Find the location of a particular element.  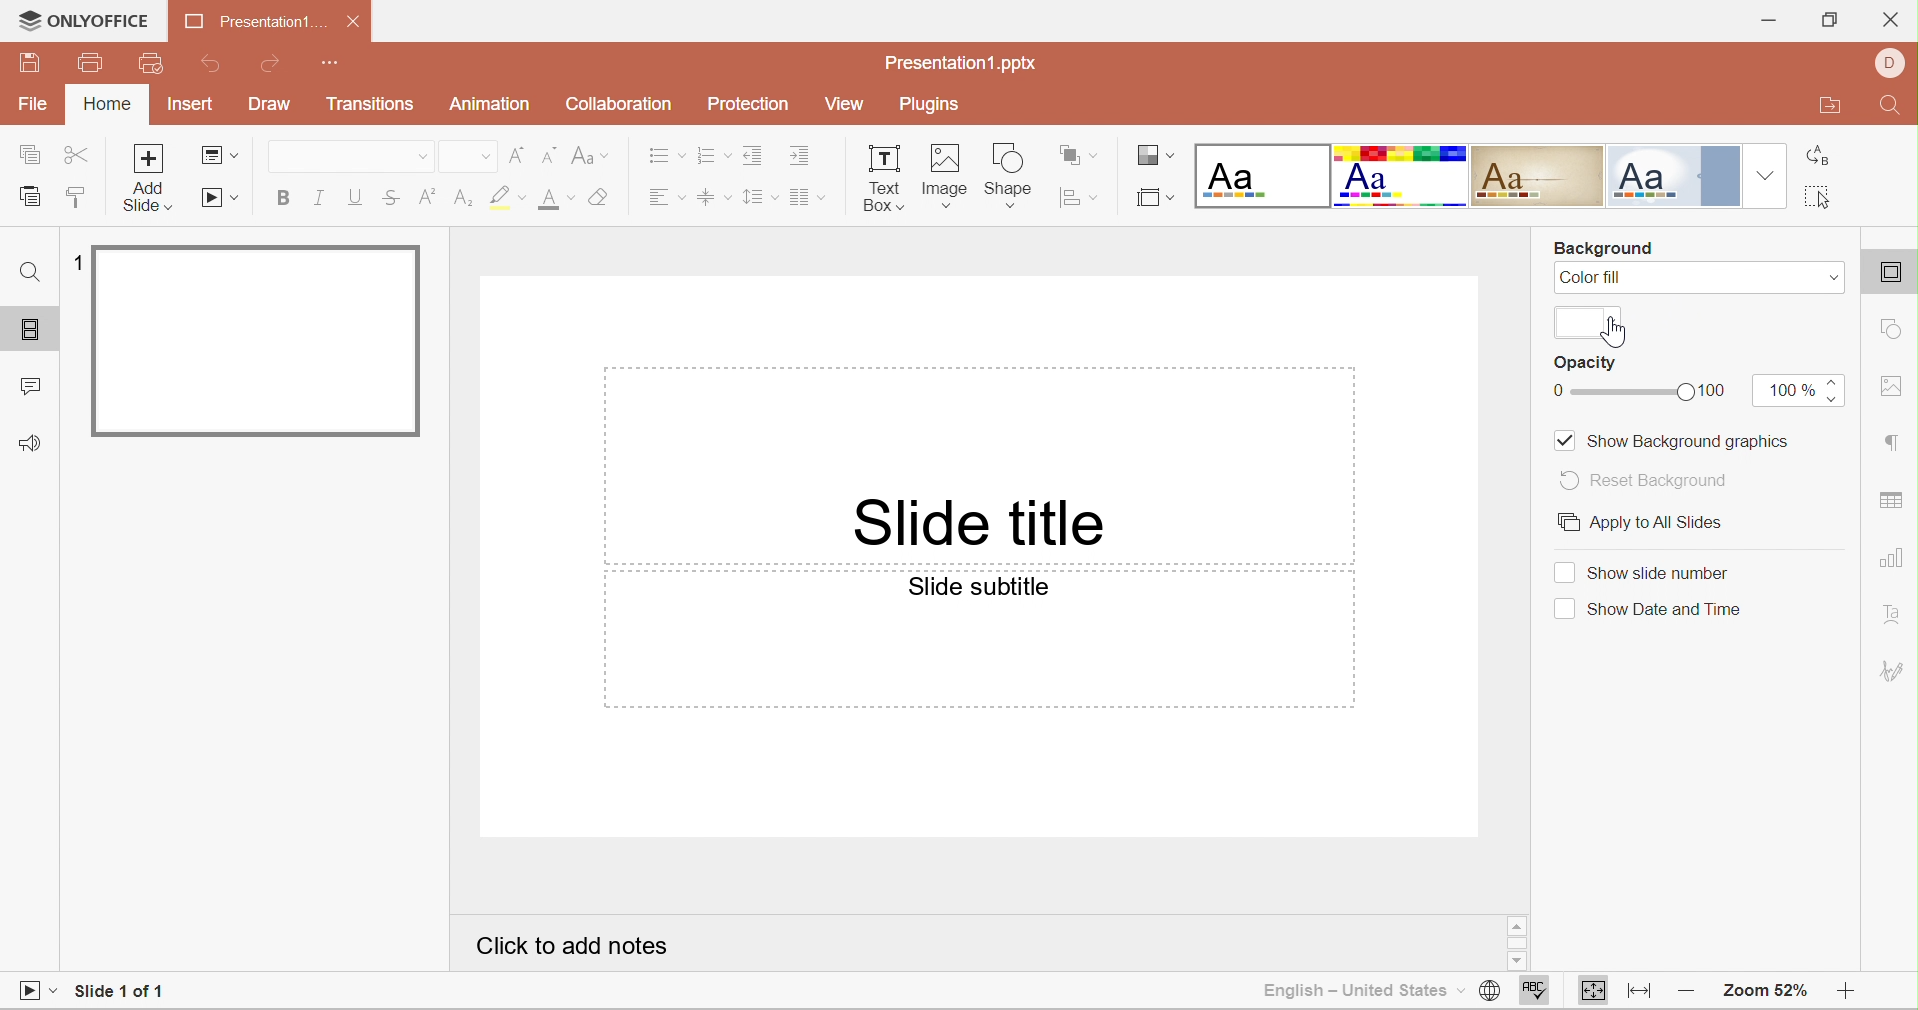

English - United States is located at coordinates (1349, 992).